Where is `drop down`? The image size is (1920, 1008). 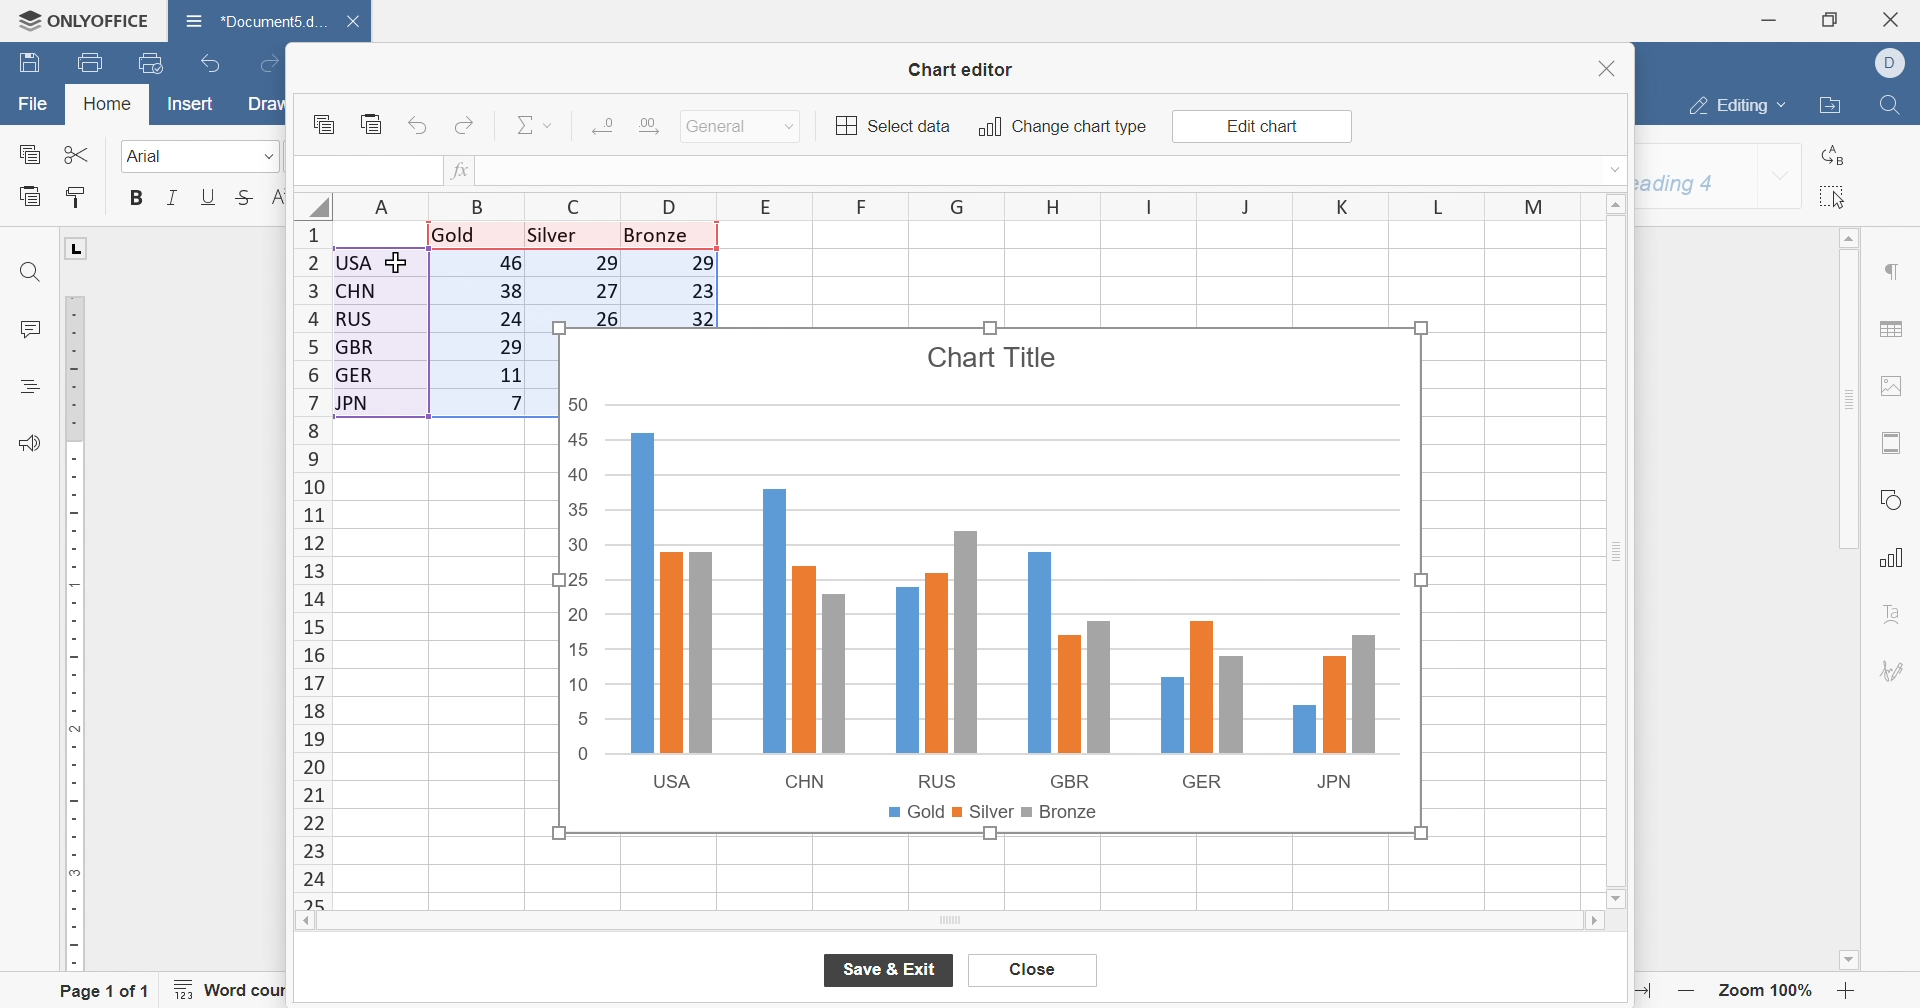
drop down is located at coordinates (1617, 168).